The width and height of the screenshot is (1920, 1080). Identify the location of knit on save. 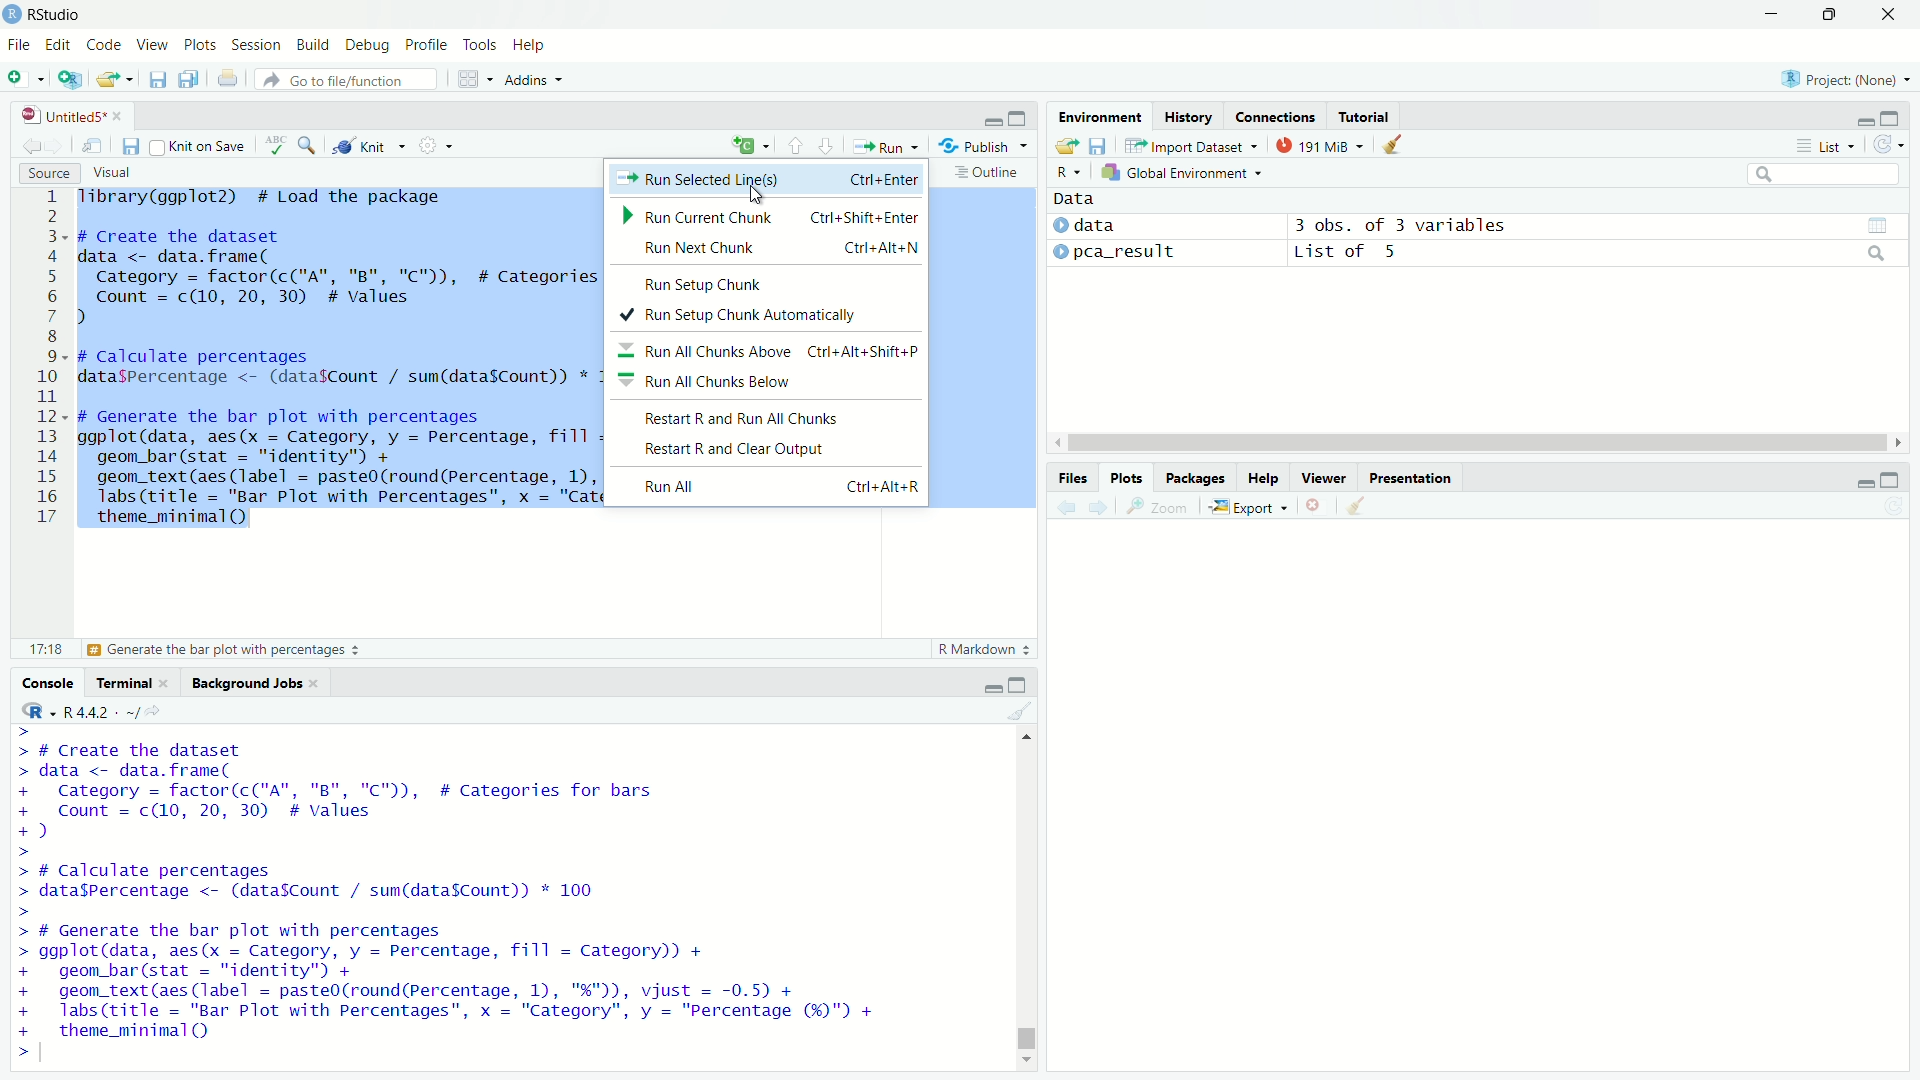
(200, 147).